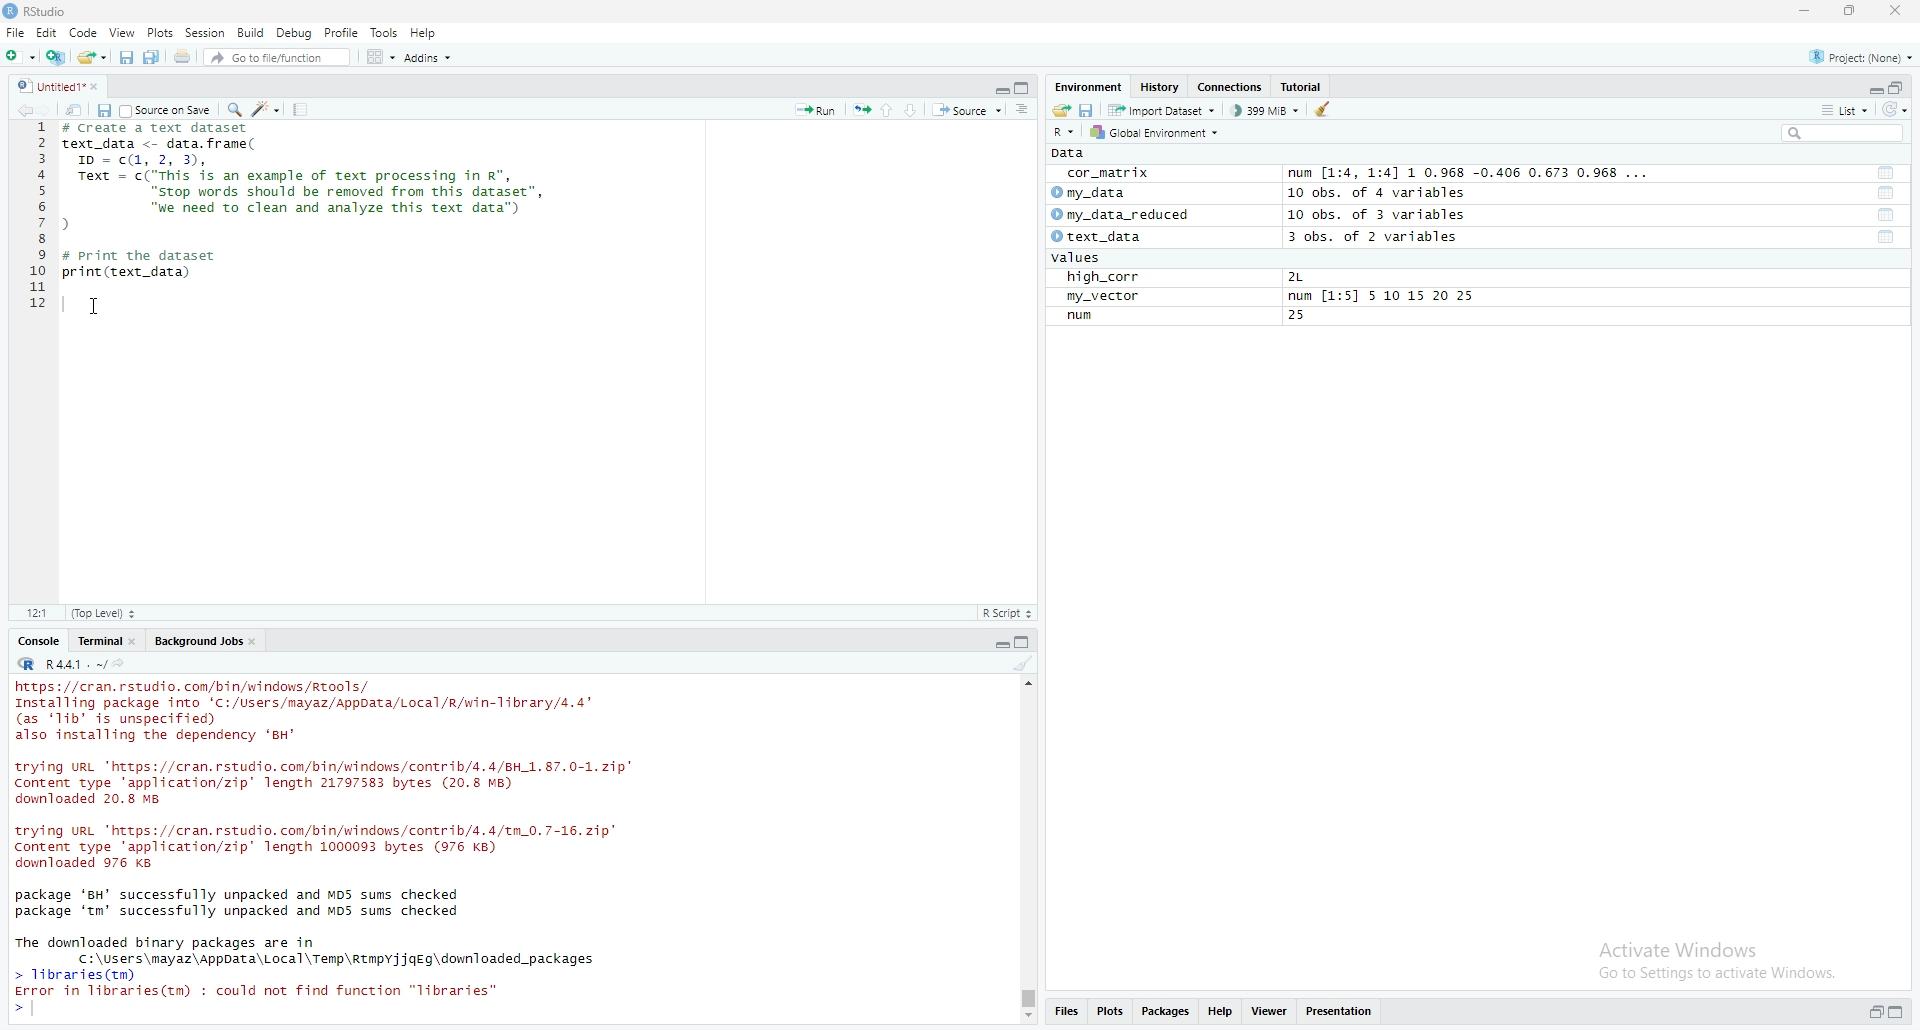 The height and width of the screenshot is (1030, 1920). Describe the element at coordinates (1325, 112) in the screenshot. I see `clear object from the workspace` at that location.